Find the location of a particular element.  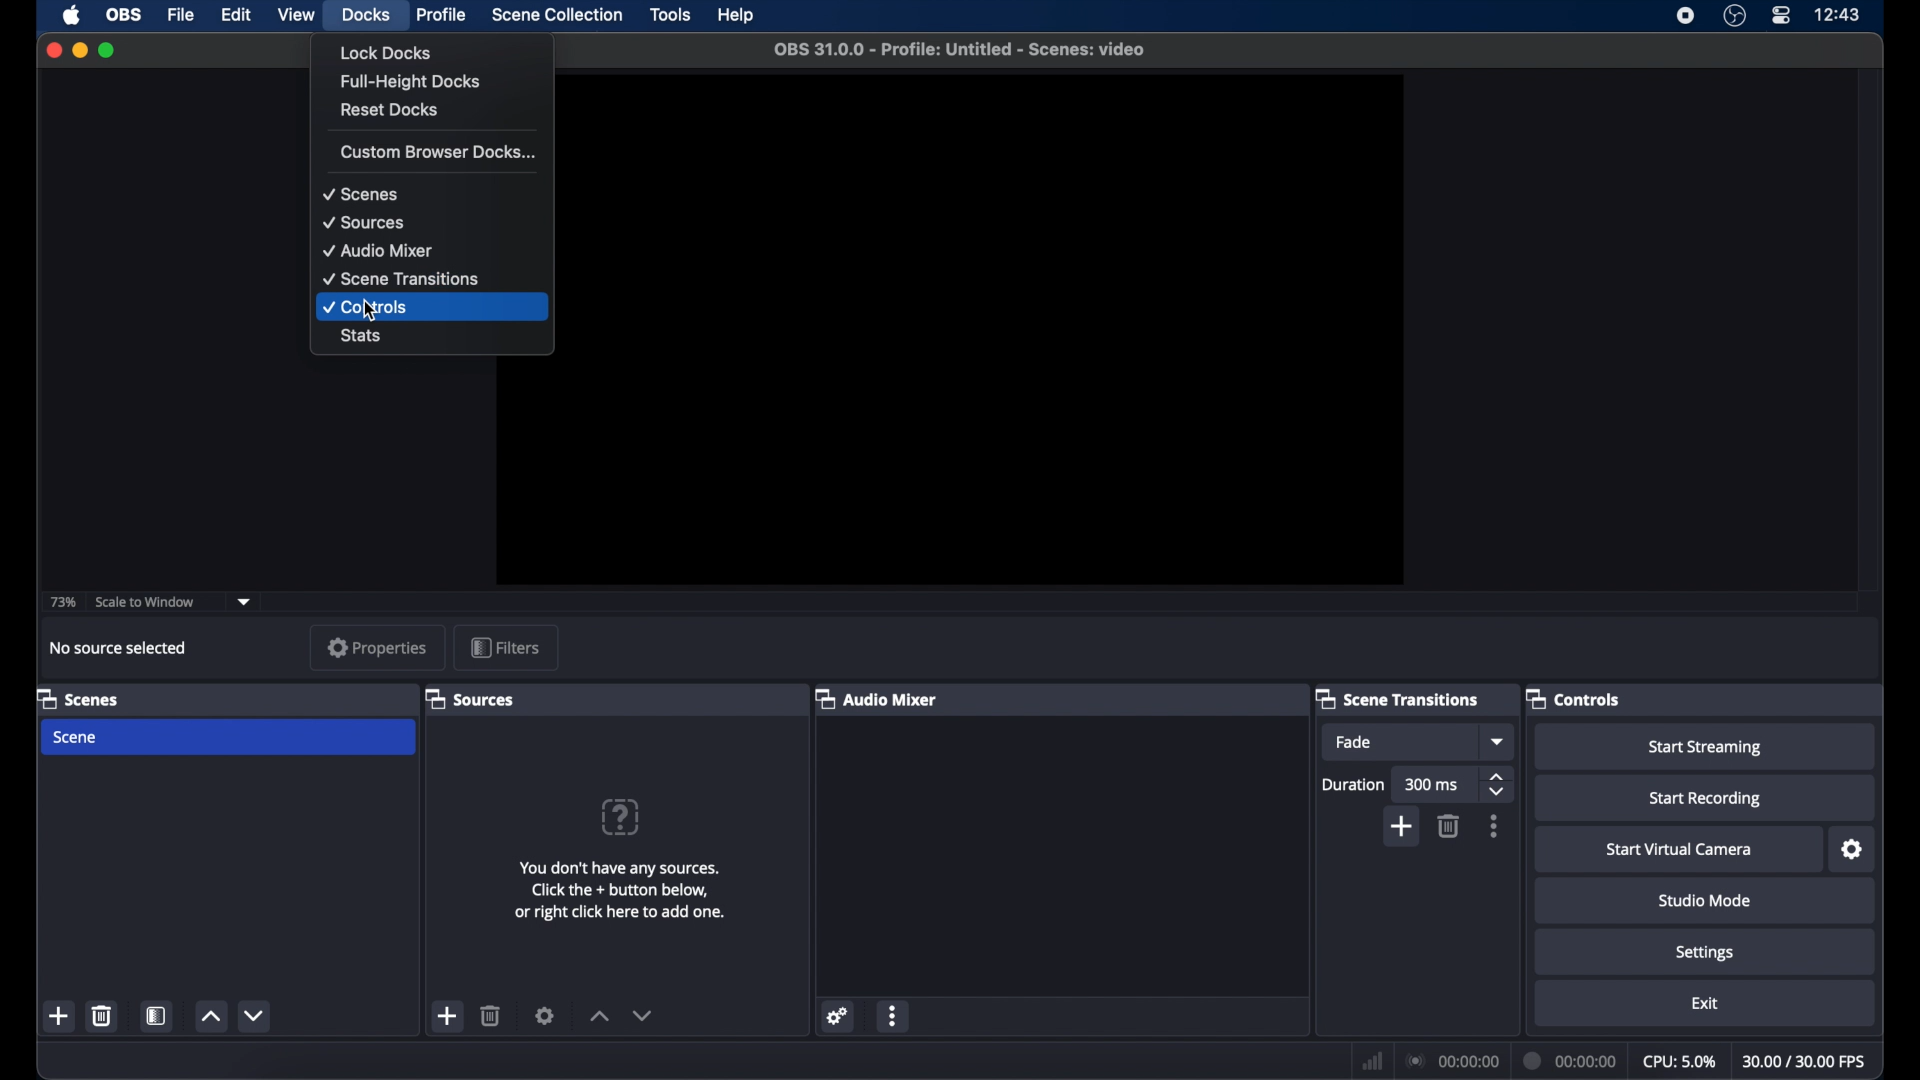

stepper buttons is located at coordinates (1498, 784).